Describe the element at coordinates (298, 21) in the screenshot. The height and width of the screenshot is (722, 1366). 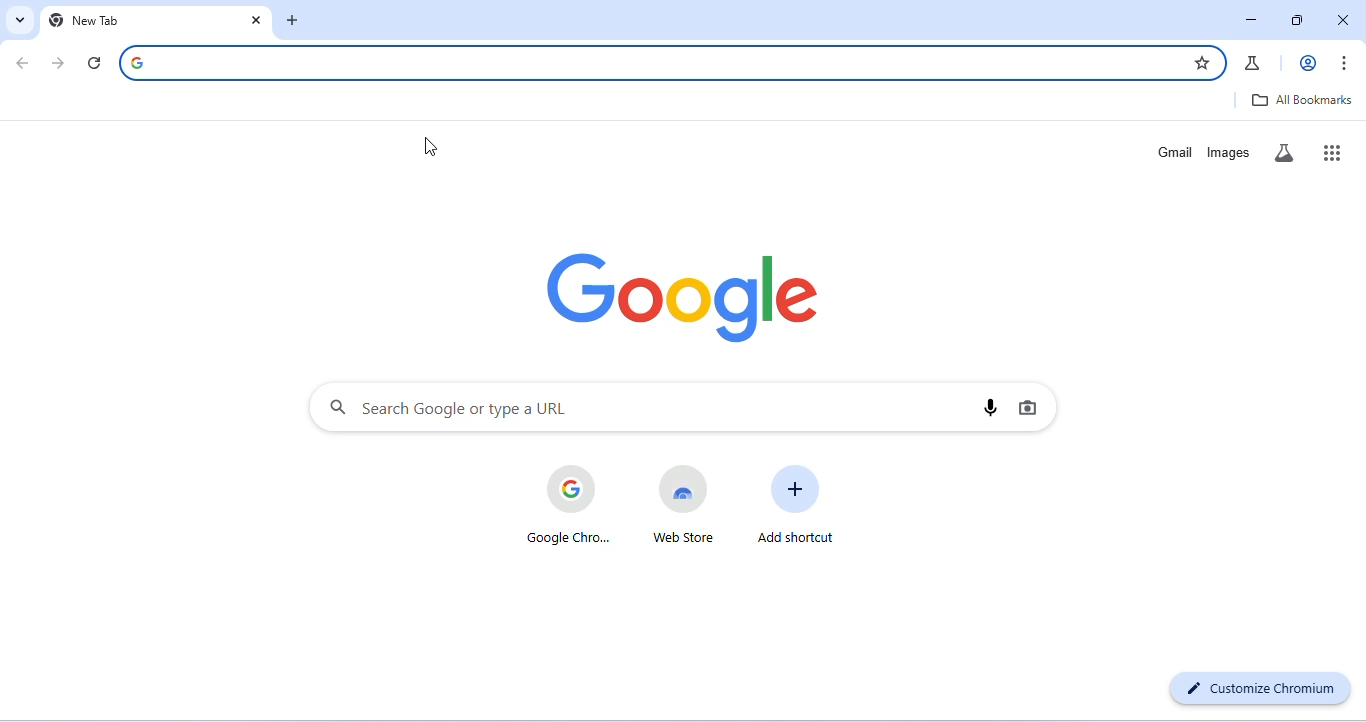
I see `add tab` at that location.